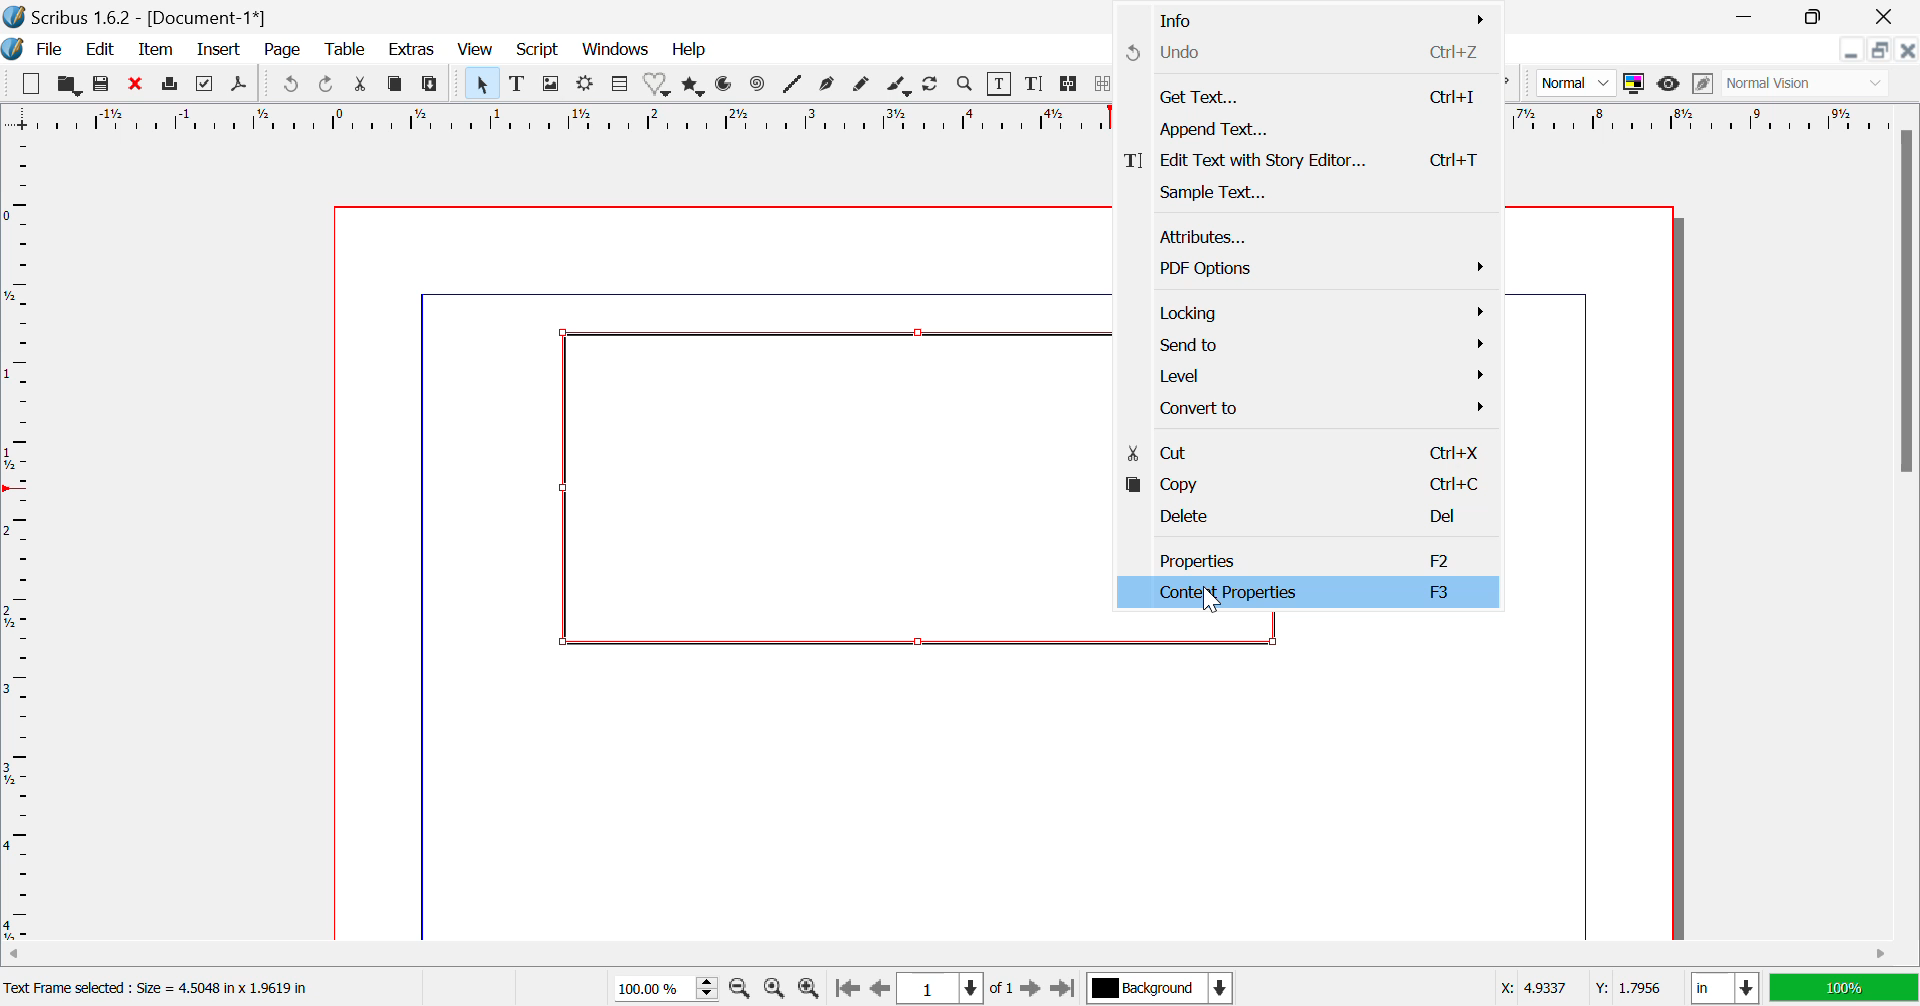  Describe the element at coordinates (170, 86) in the screenshot. I see `Print` at that location.